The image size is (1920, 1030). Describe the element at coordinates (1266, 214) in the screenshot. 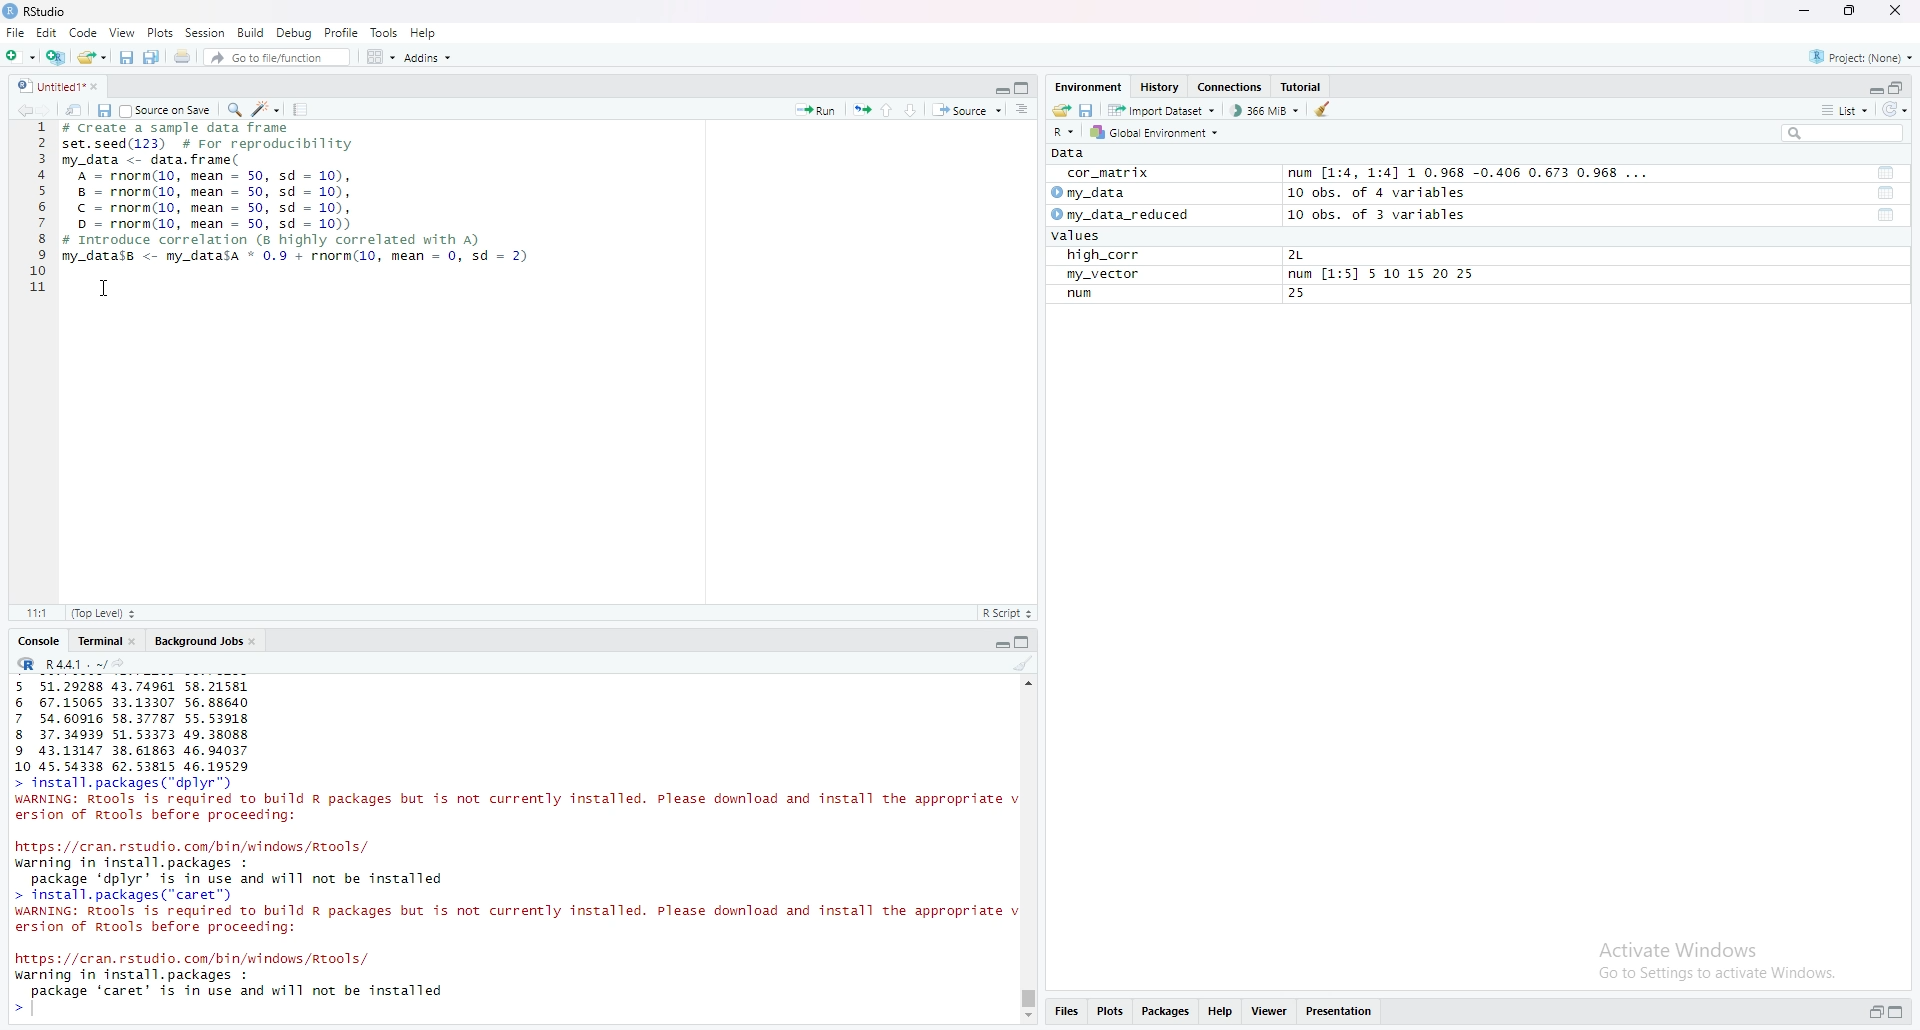

I see `my_data_reduced 10 obs. of 3 variables` at that location.